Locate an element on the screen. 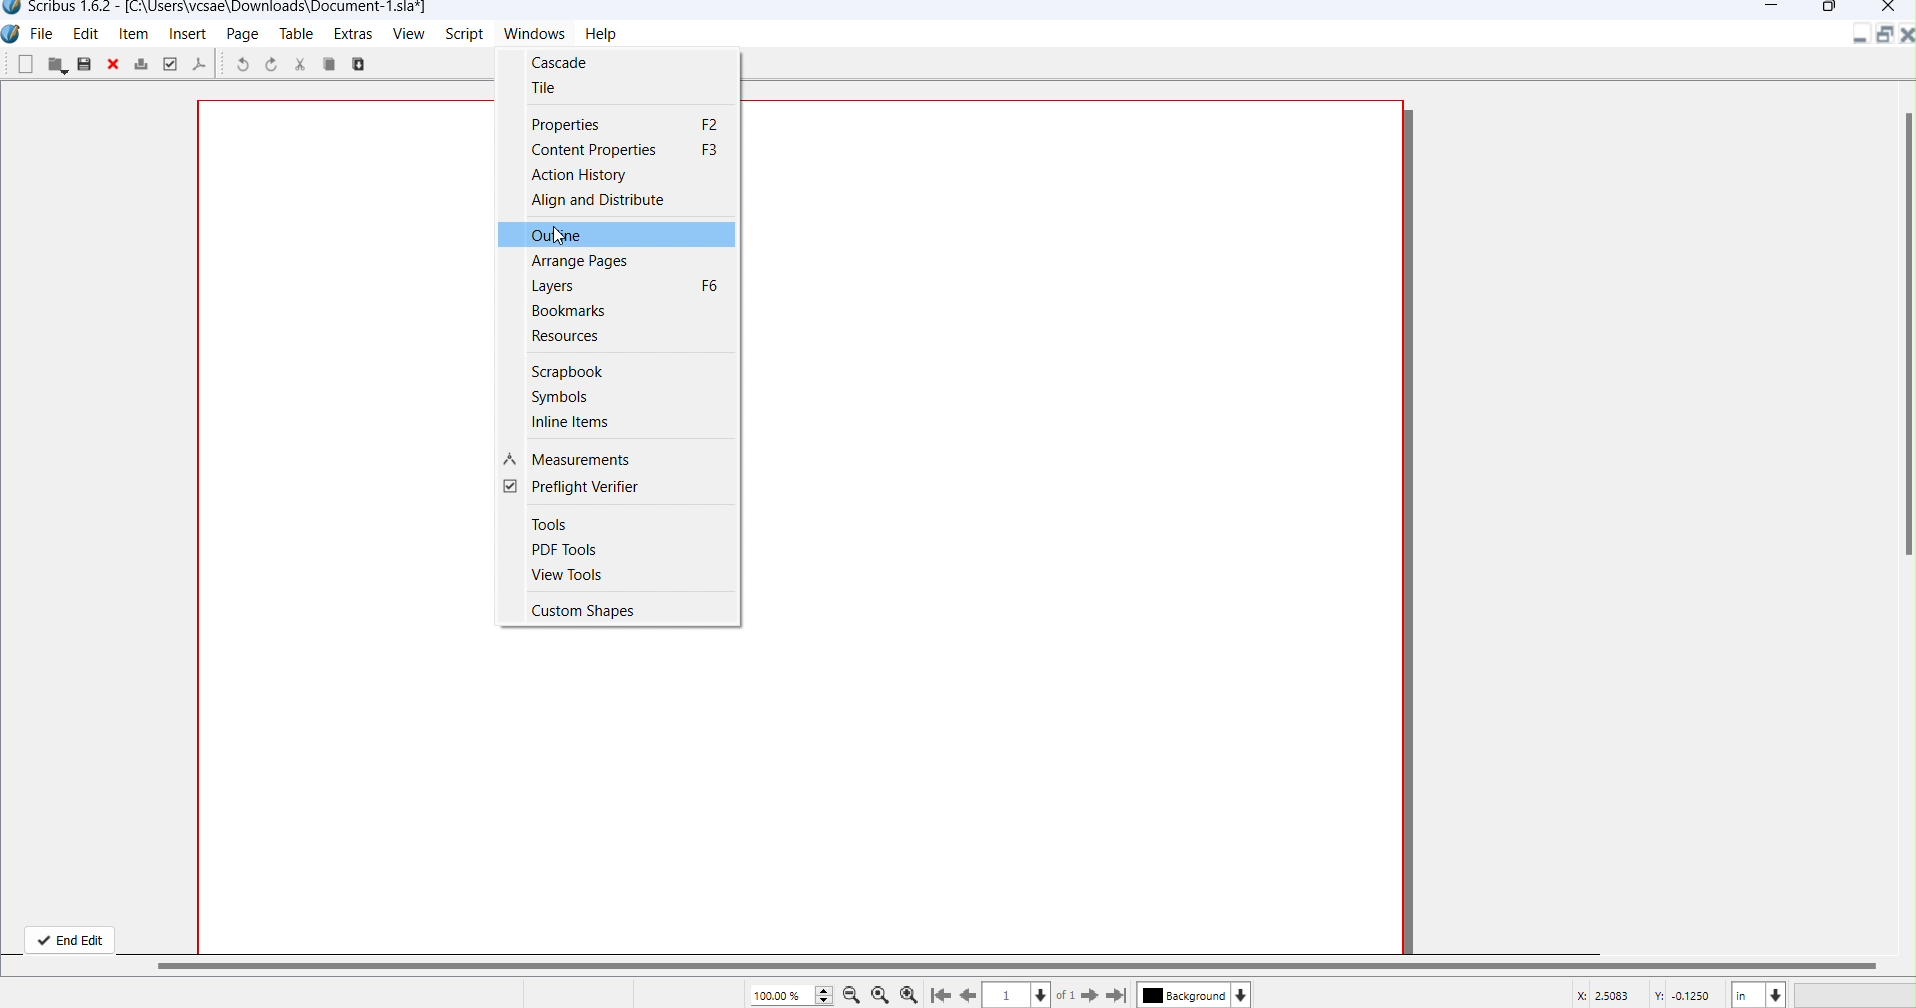 Image resolution: width=1916 pixels, height=1008 pixels. 1 is located at coordinates (1007, 995).